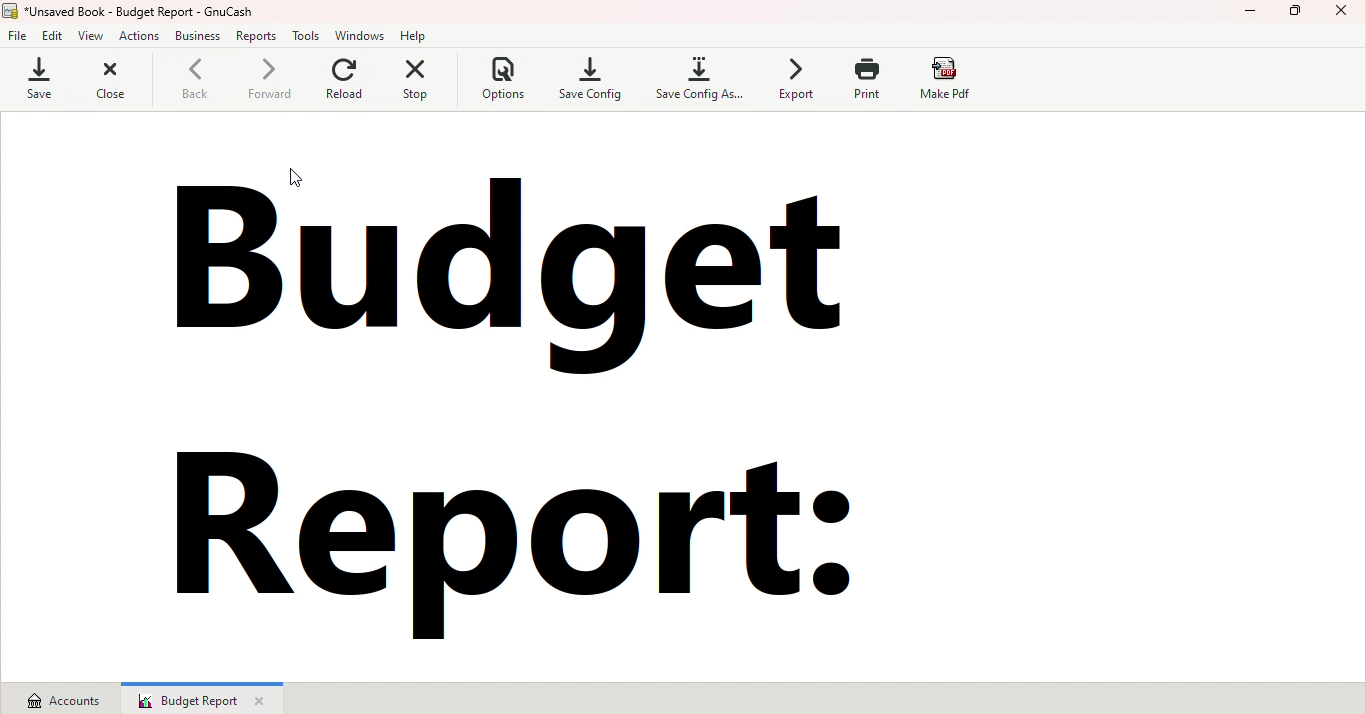 This screenshot has height=714, width=1366. Describe the element at coordinates (417, 35) in the screenshot. I see `Help` at that location.